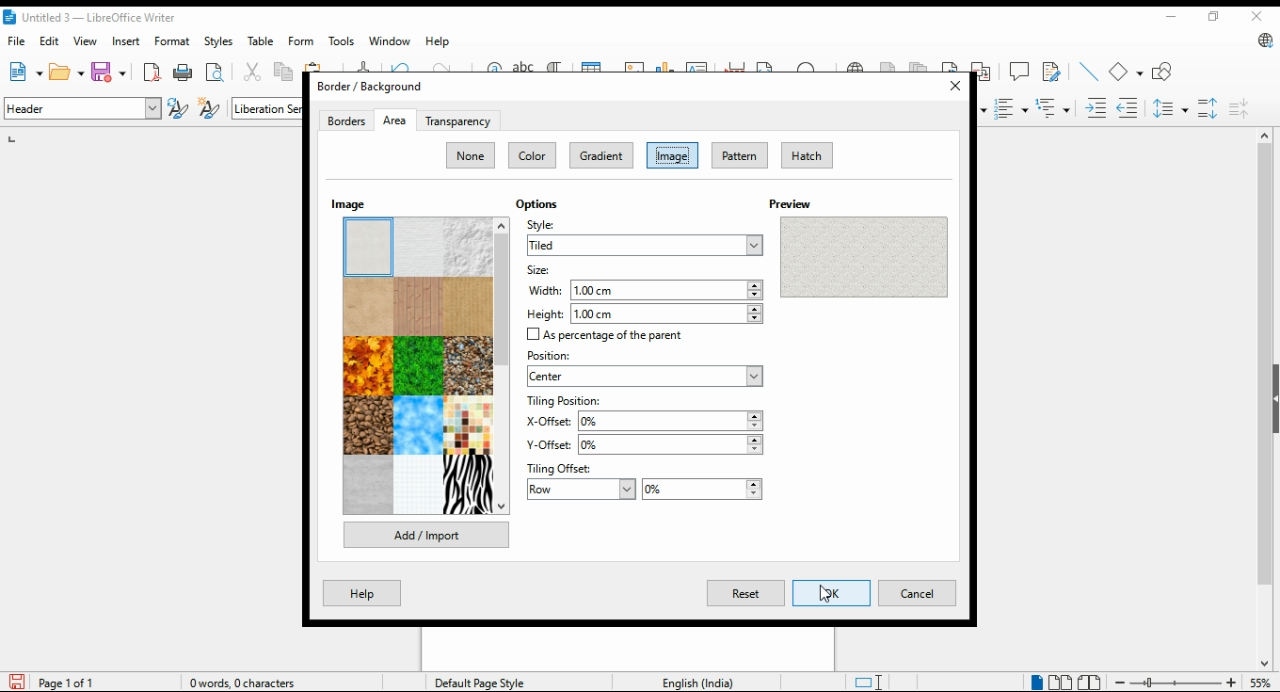 This screenshot has height=692, width=1280. I want to click on insert hyperlink, so click(856, 65).